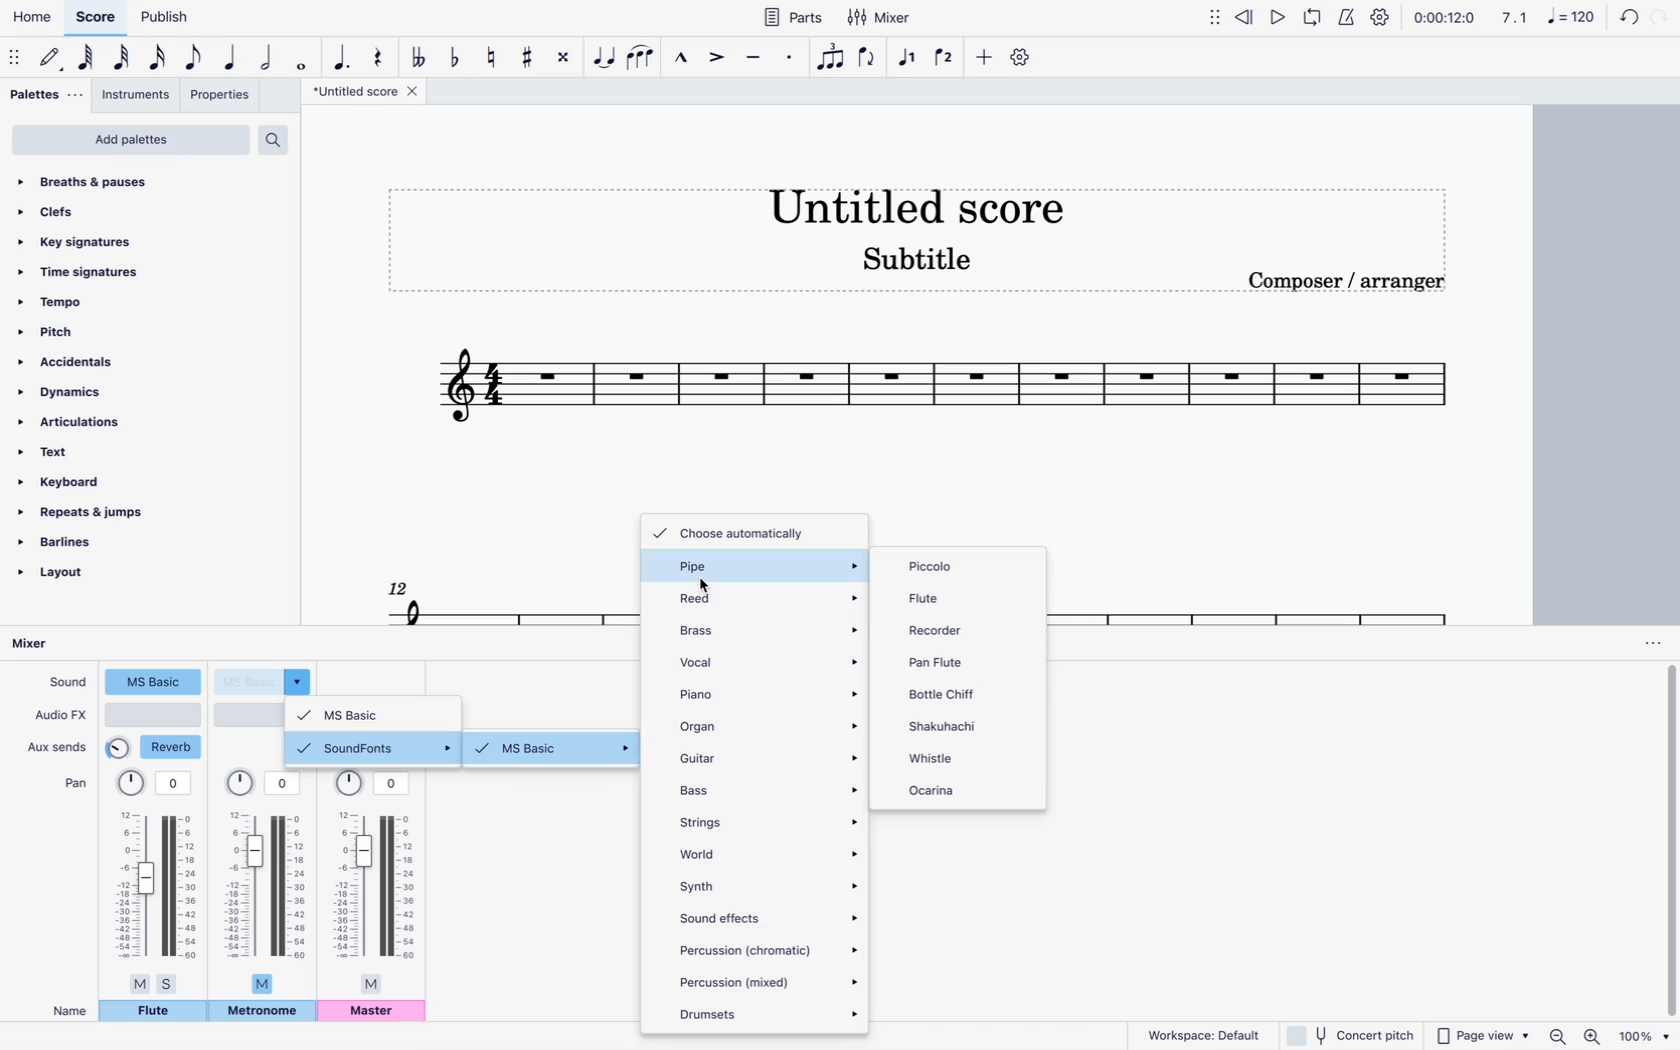 Image resolution: width=1680 pixels, height=1050 pixels. I want to click on sound type, so click(266, 680).